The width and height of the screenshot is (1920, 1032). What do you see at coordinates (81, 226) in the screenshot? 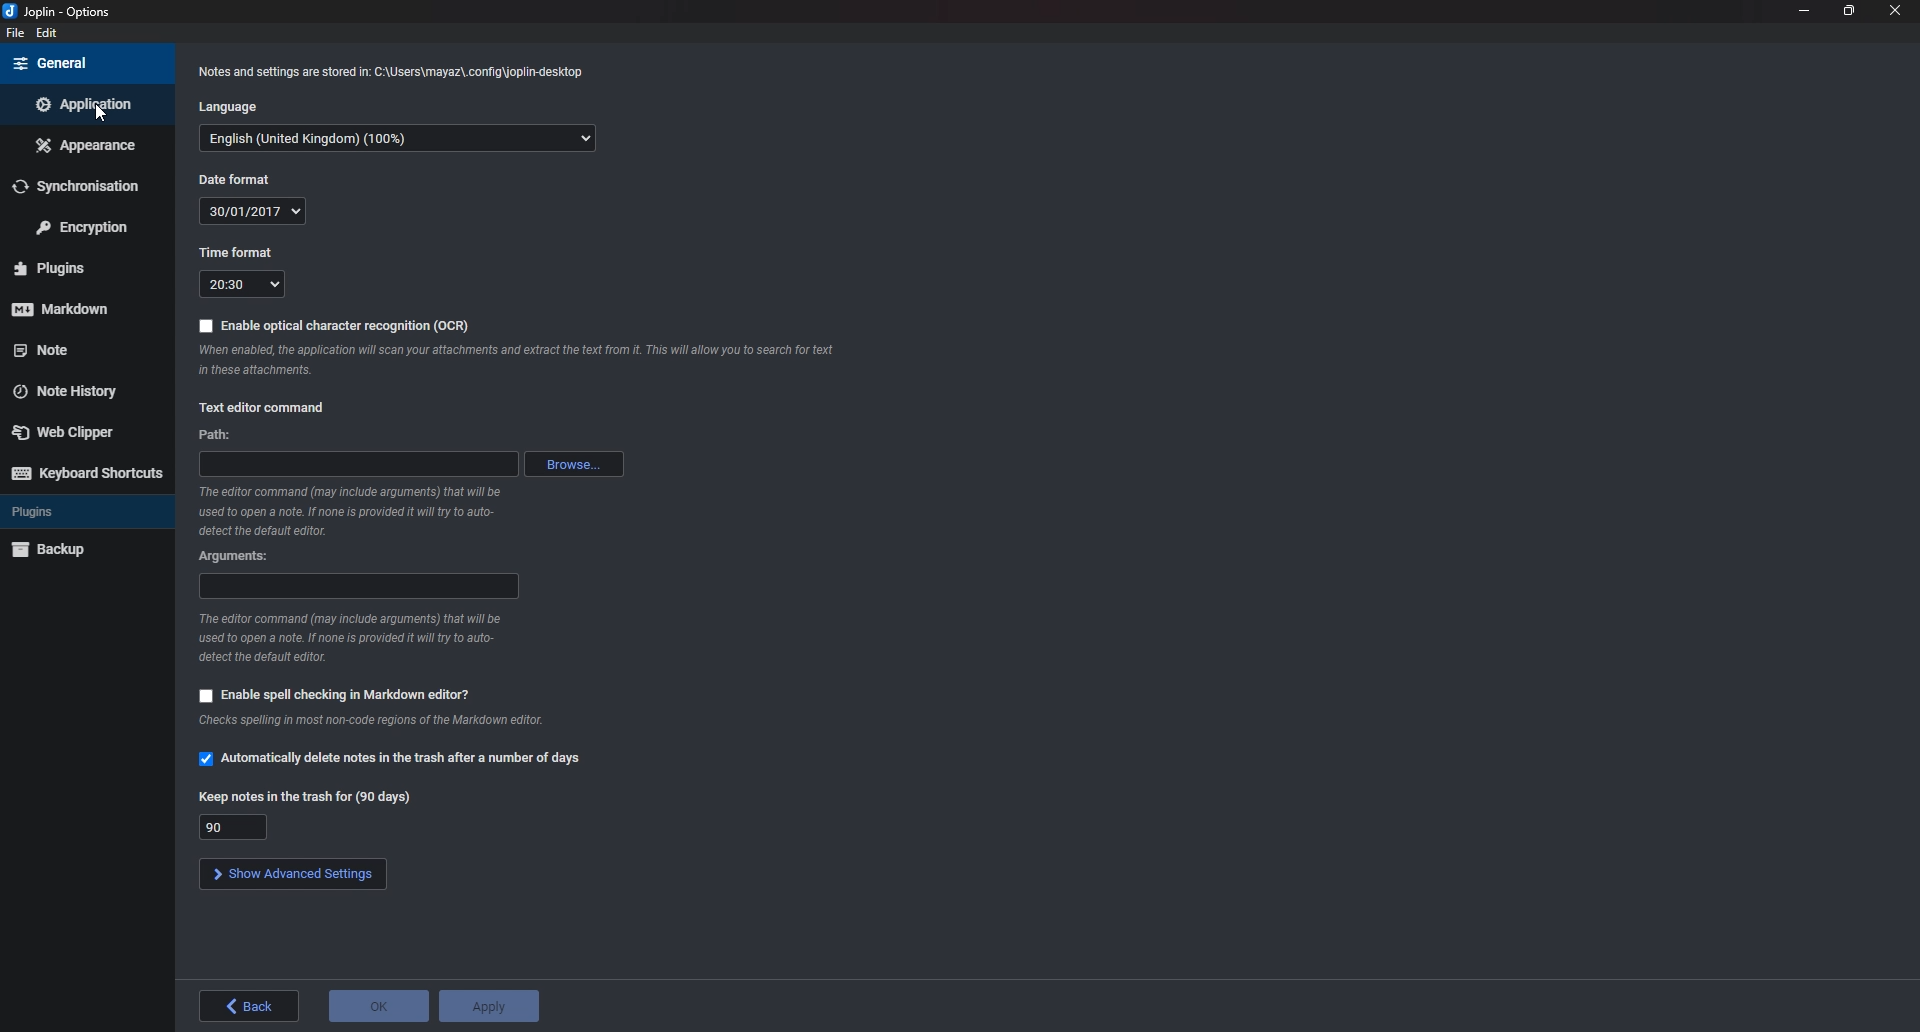
I see `Encryption` at bounding box center [81, 226].